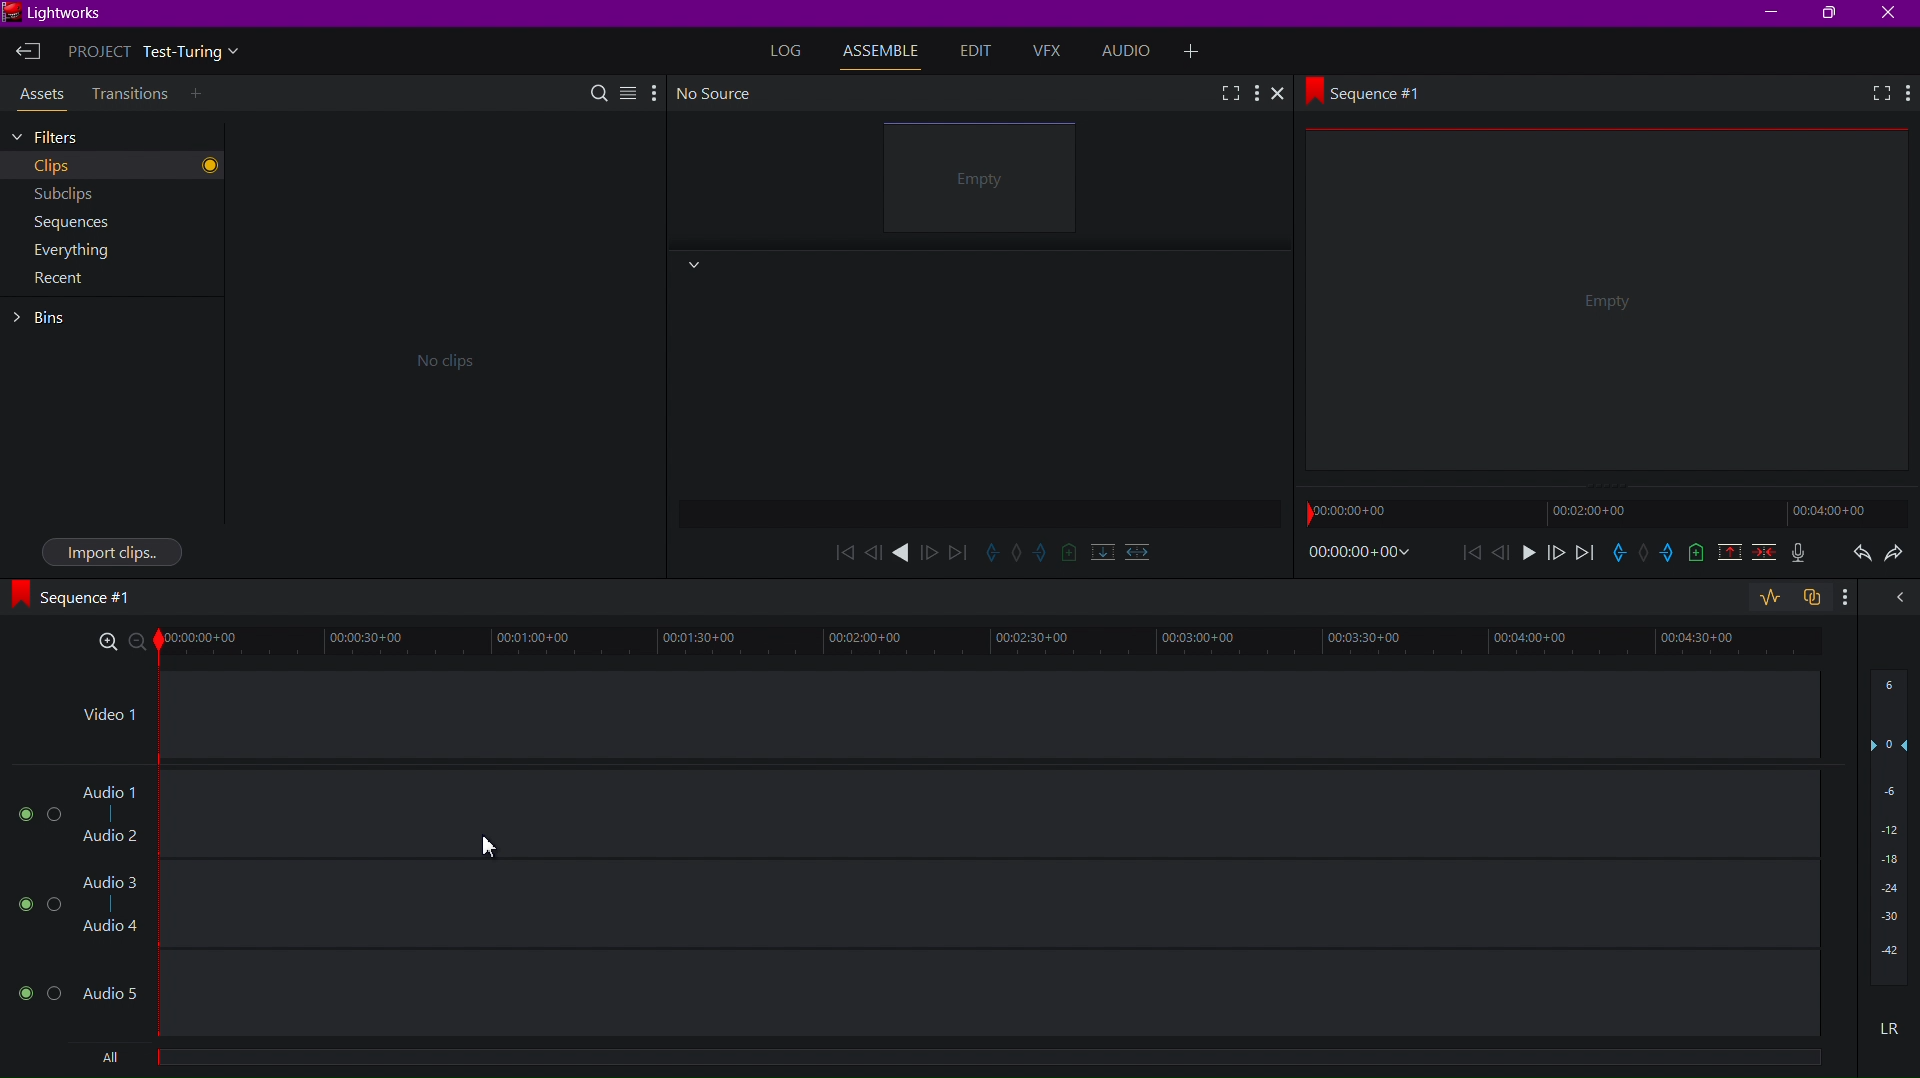  What do you see at coordinates (992, 859) in the screenshot?
I see `Audio Track 1` at bounding box center [992, 859].